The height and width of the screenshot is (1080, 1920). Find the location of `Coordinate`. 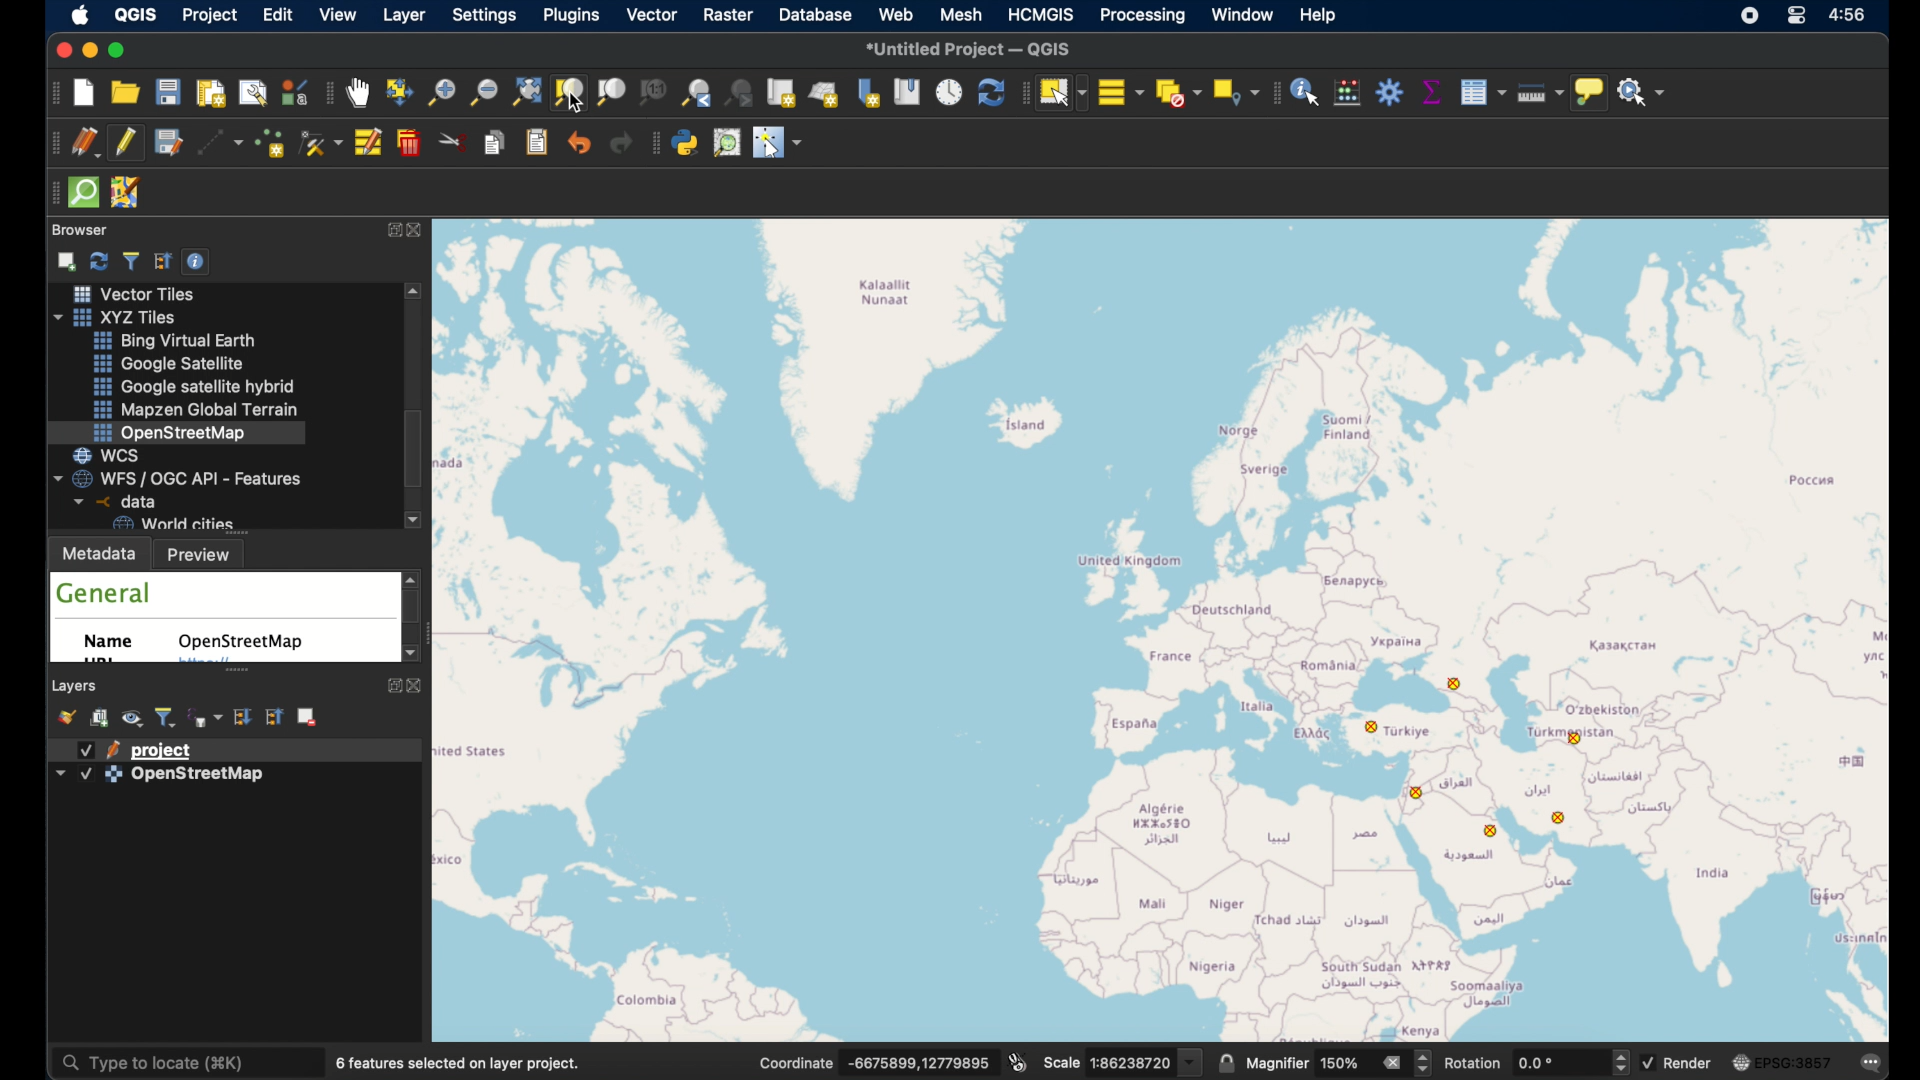

Coordinate is located at coordinates (796, 1062).